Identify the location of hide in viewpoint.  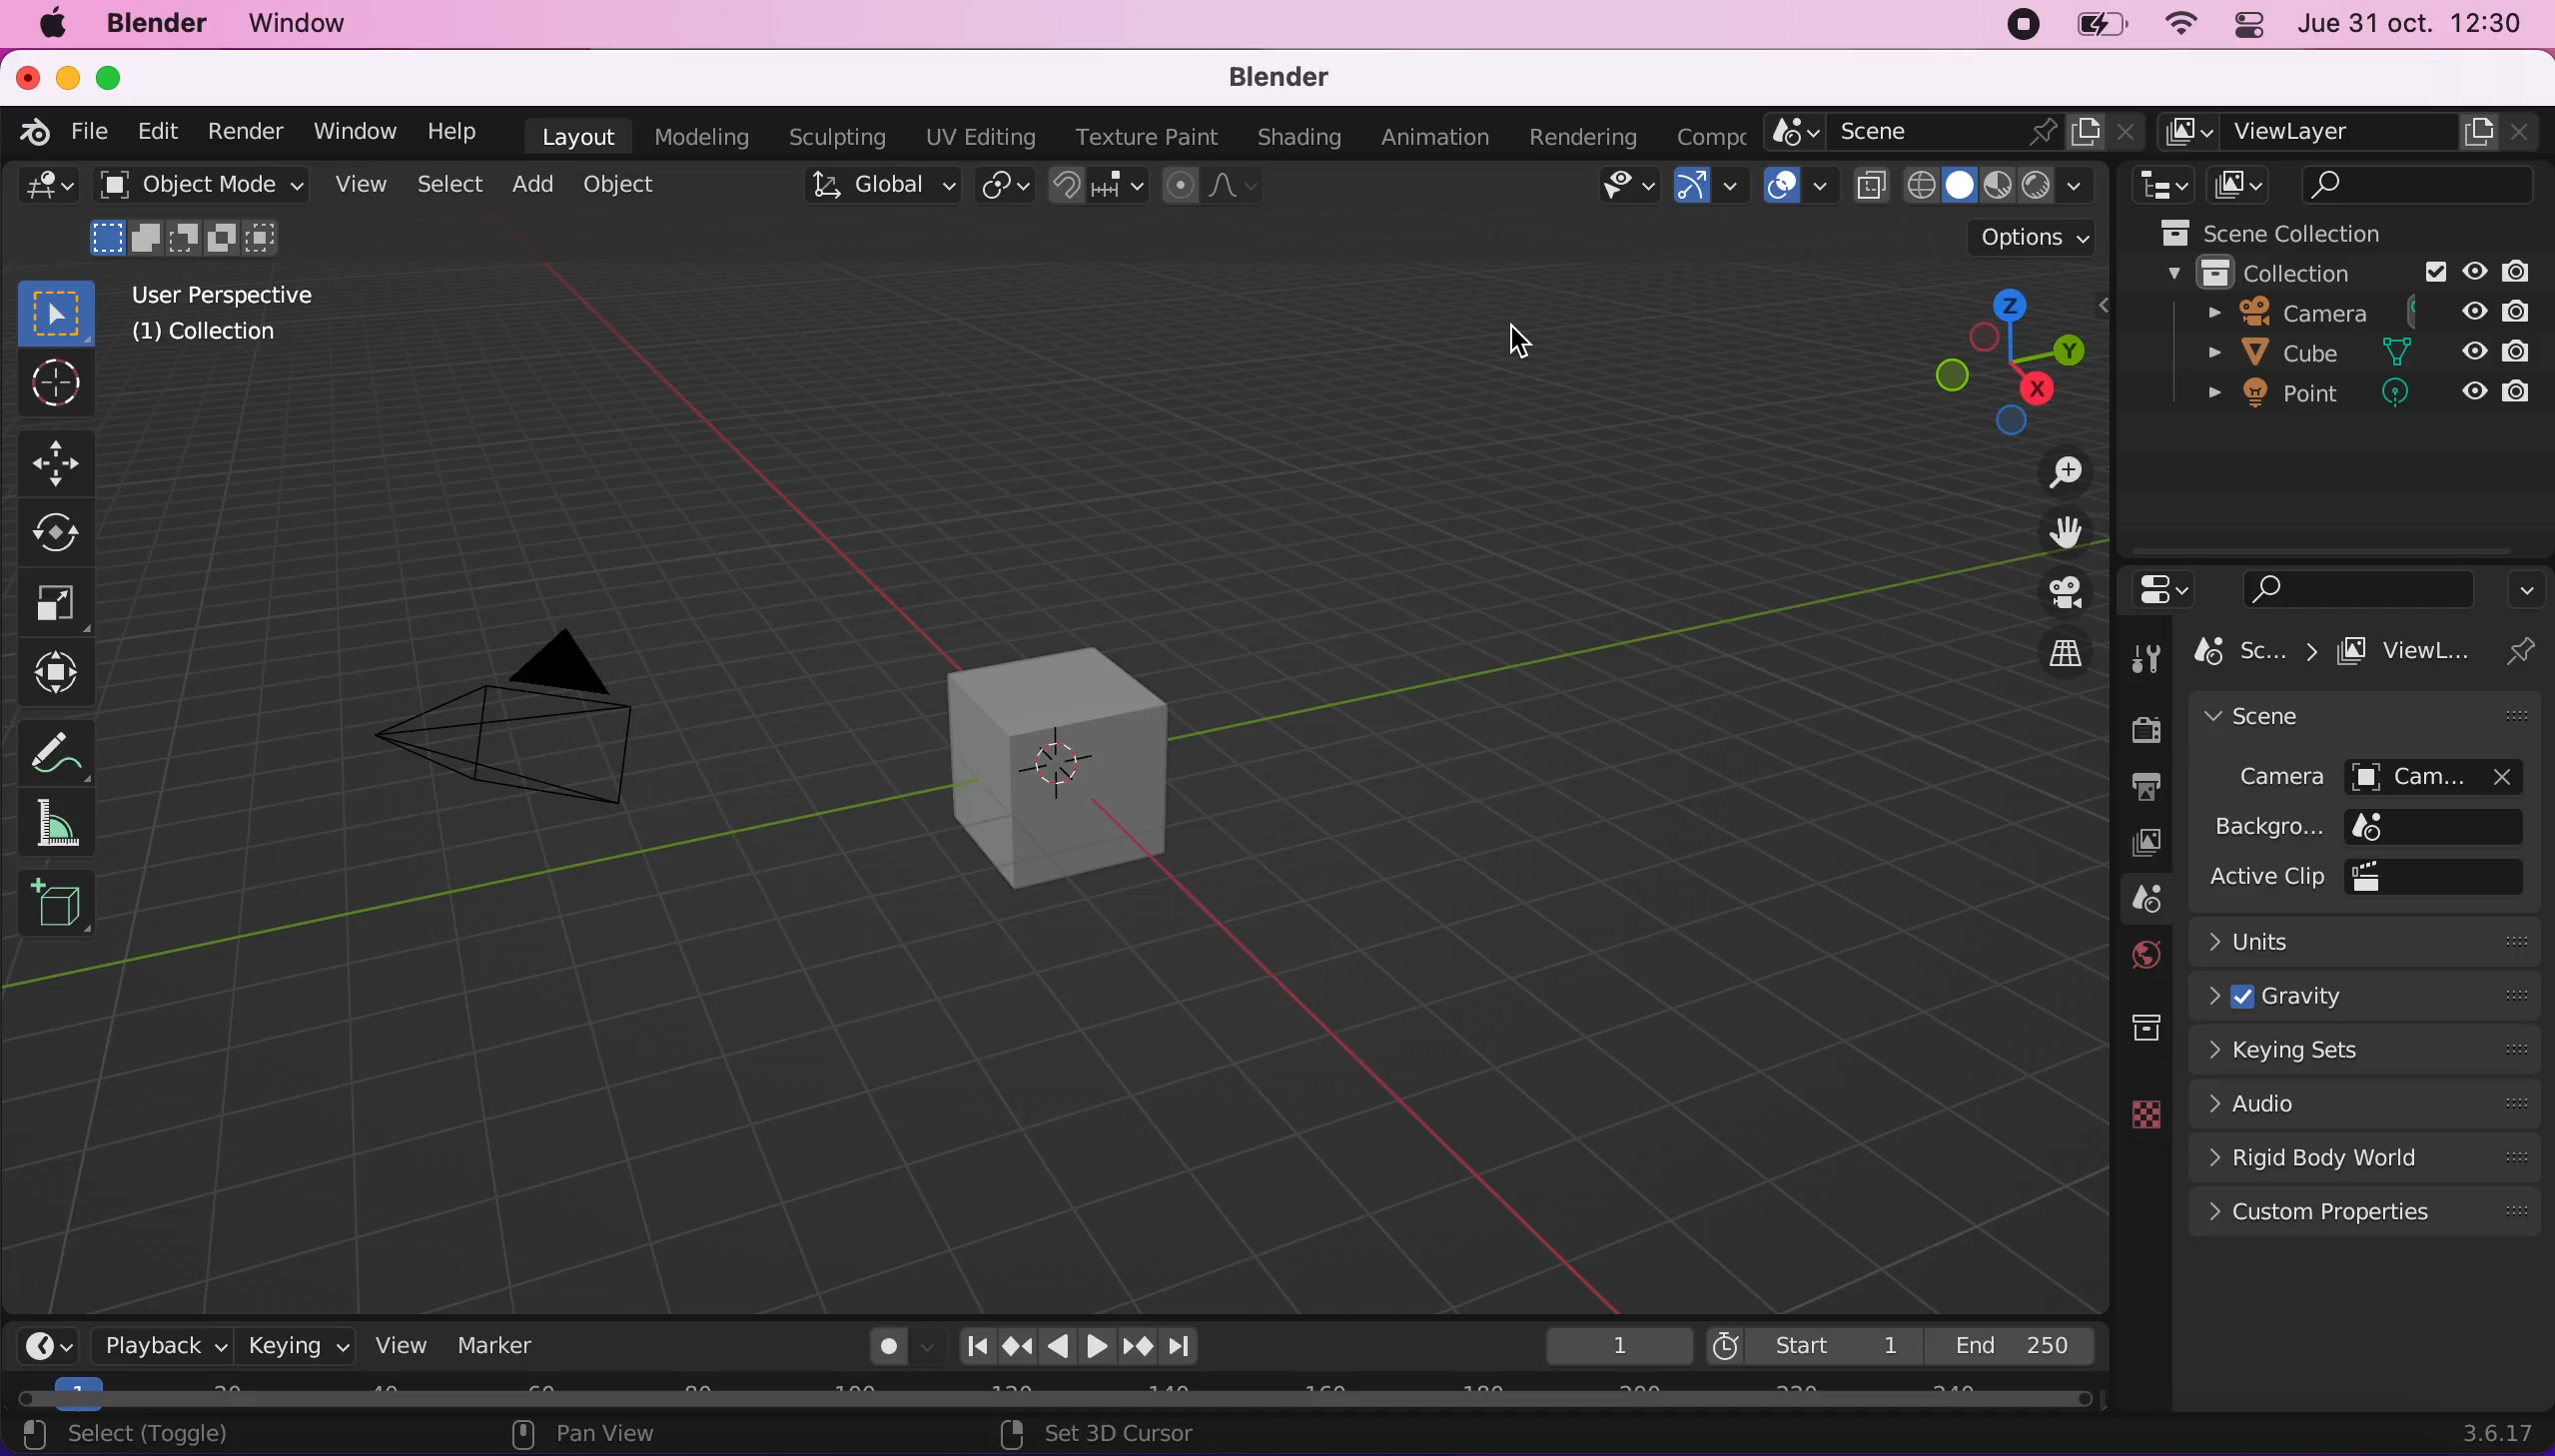
(2476, 267).